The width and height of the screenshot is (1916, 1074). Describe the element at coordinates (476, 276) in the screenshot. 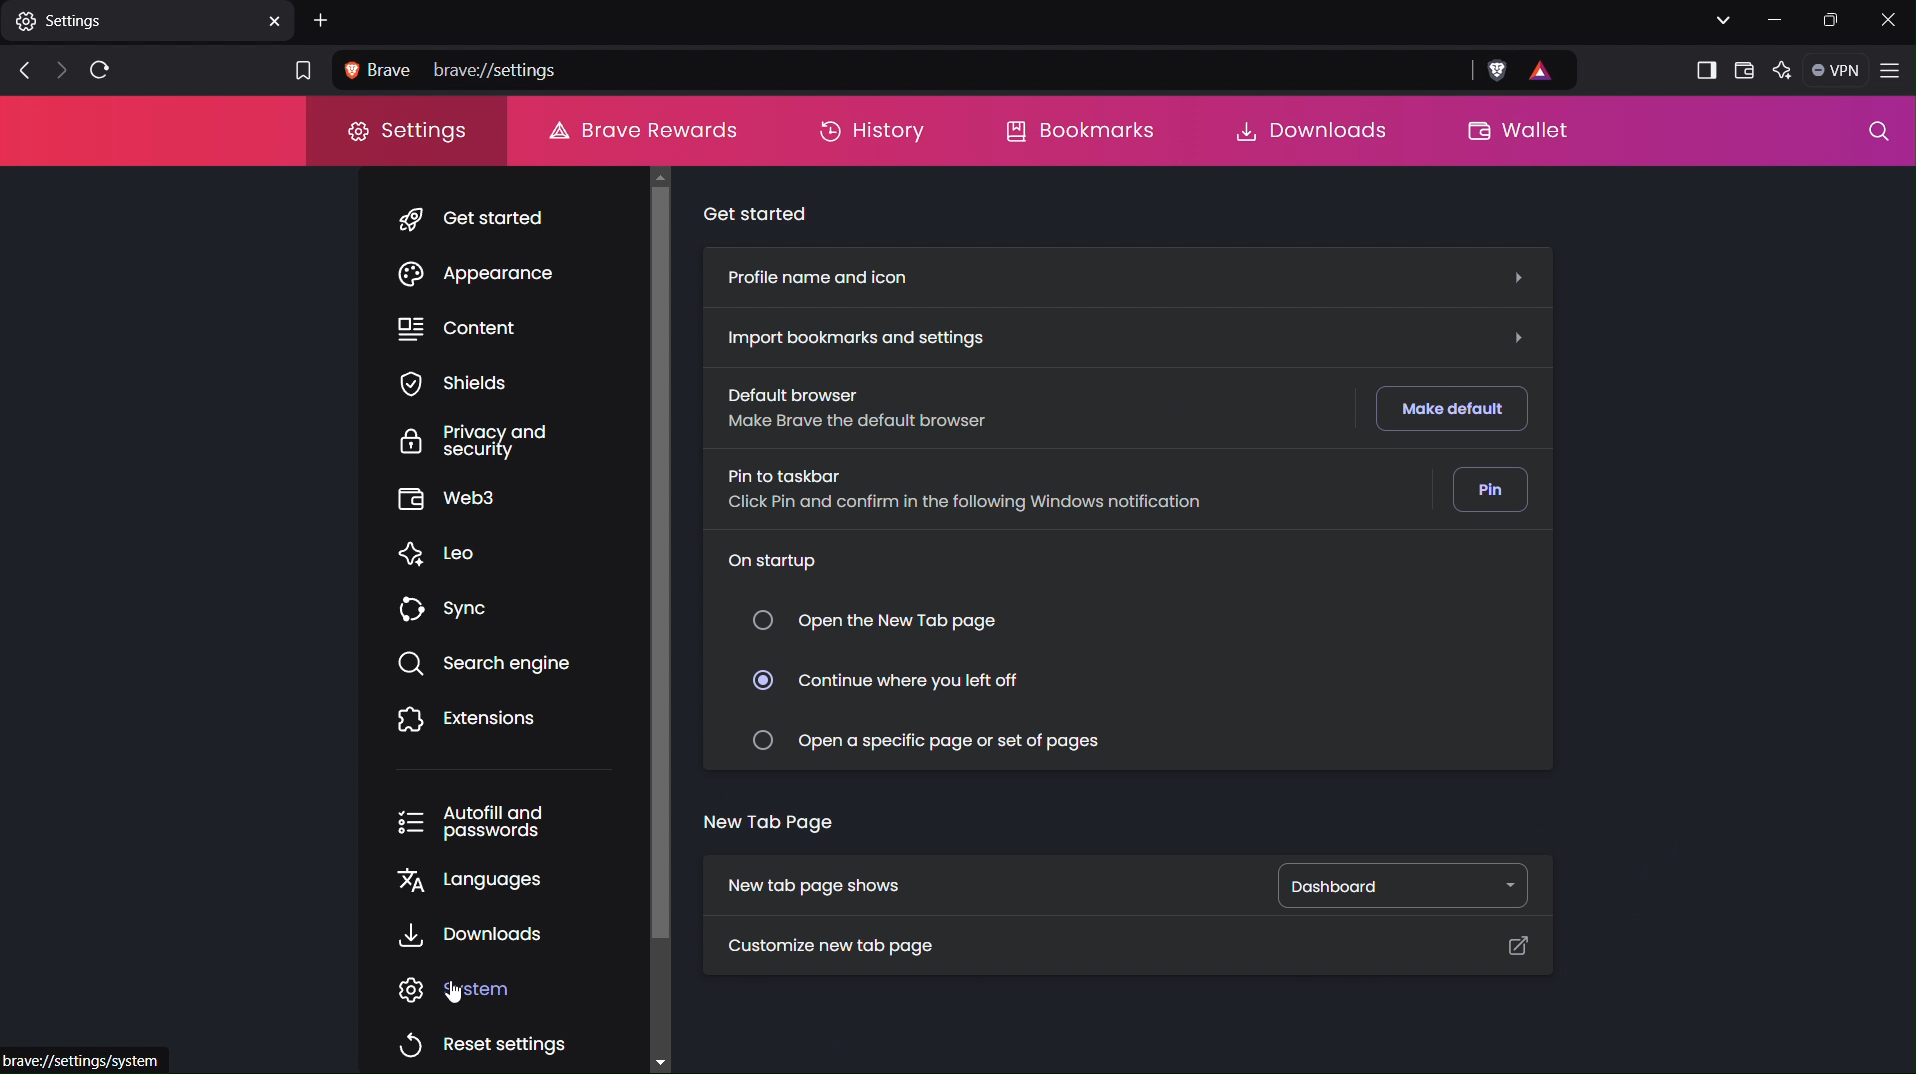

I see `Appearance` at that location.